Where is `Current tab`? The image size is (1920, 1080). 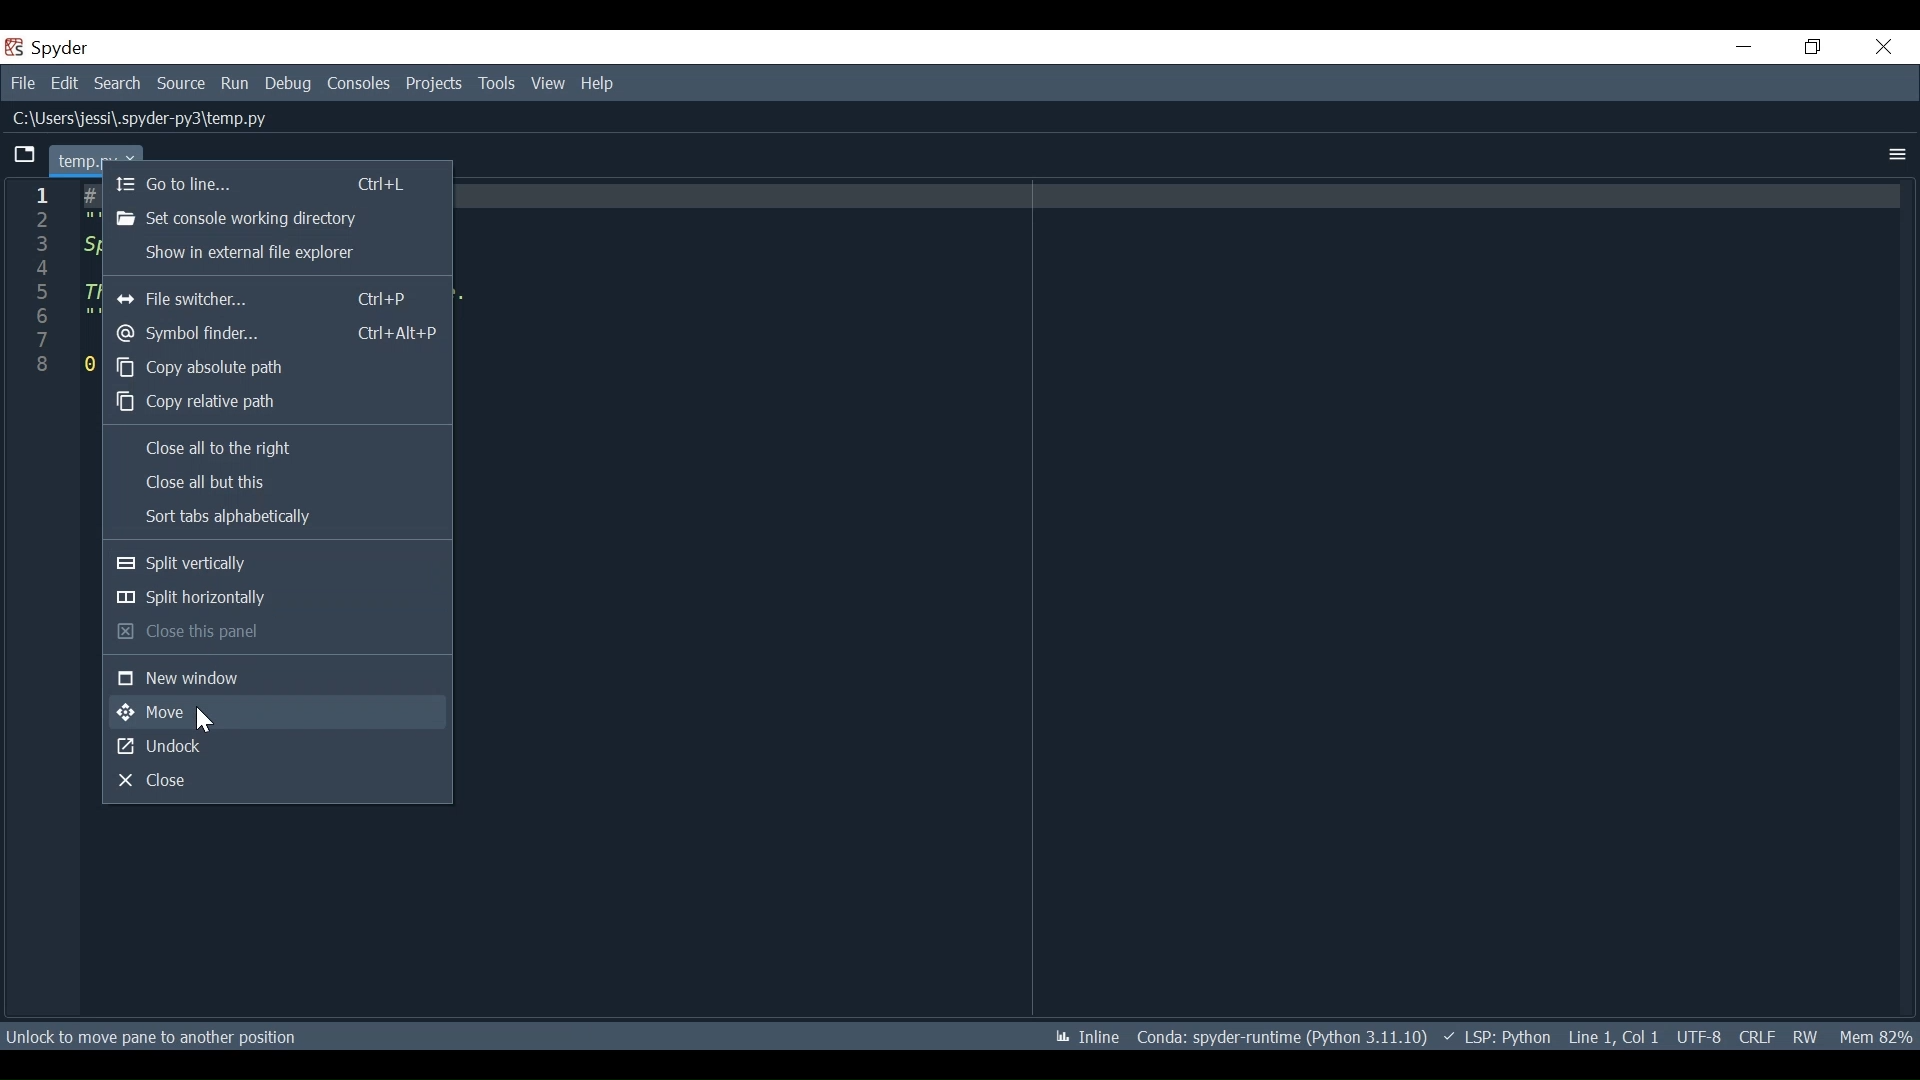
Current tab is located at coordinates (23, 154).